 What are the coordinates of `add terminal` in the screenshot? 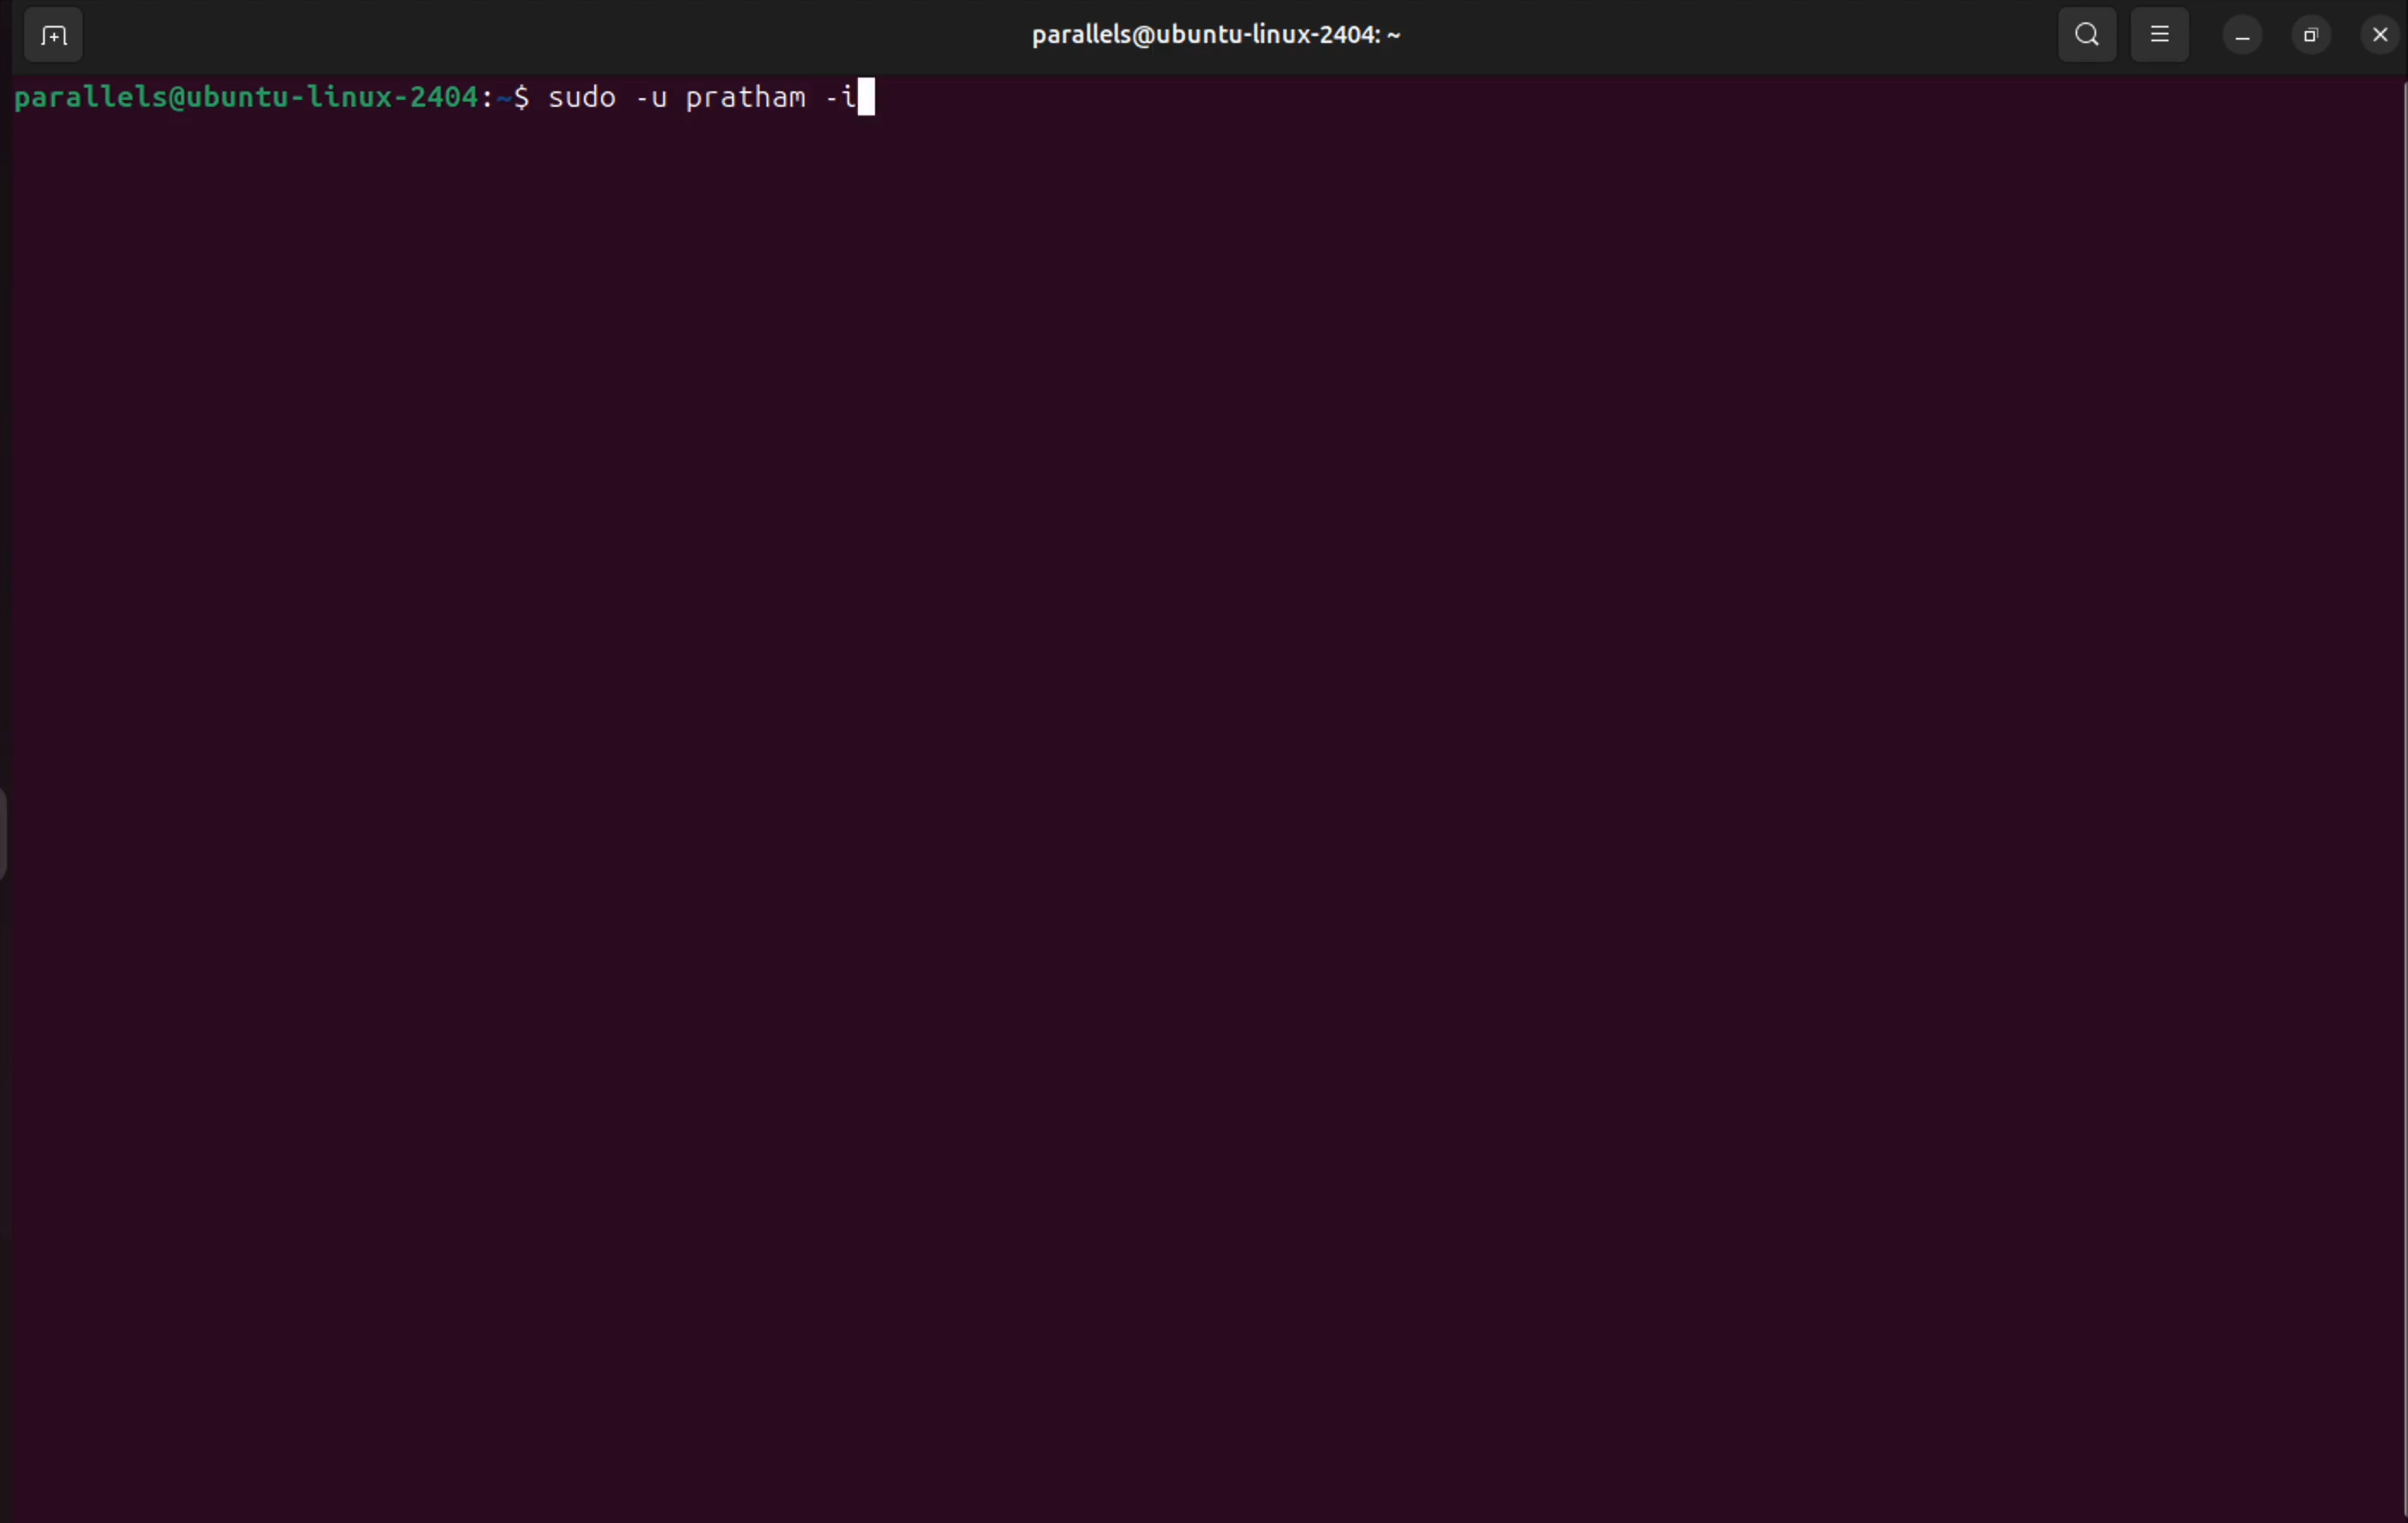 It's located at (49, 36).